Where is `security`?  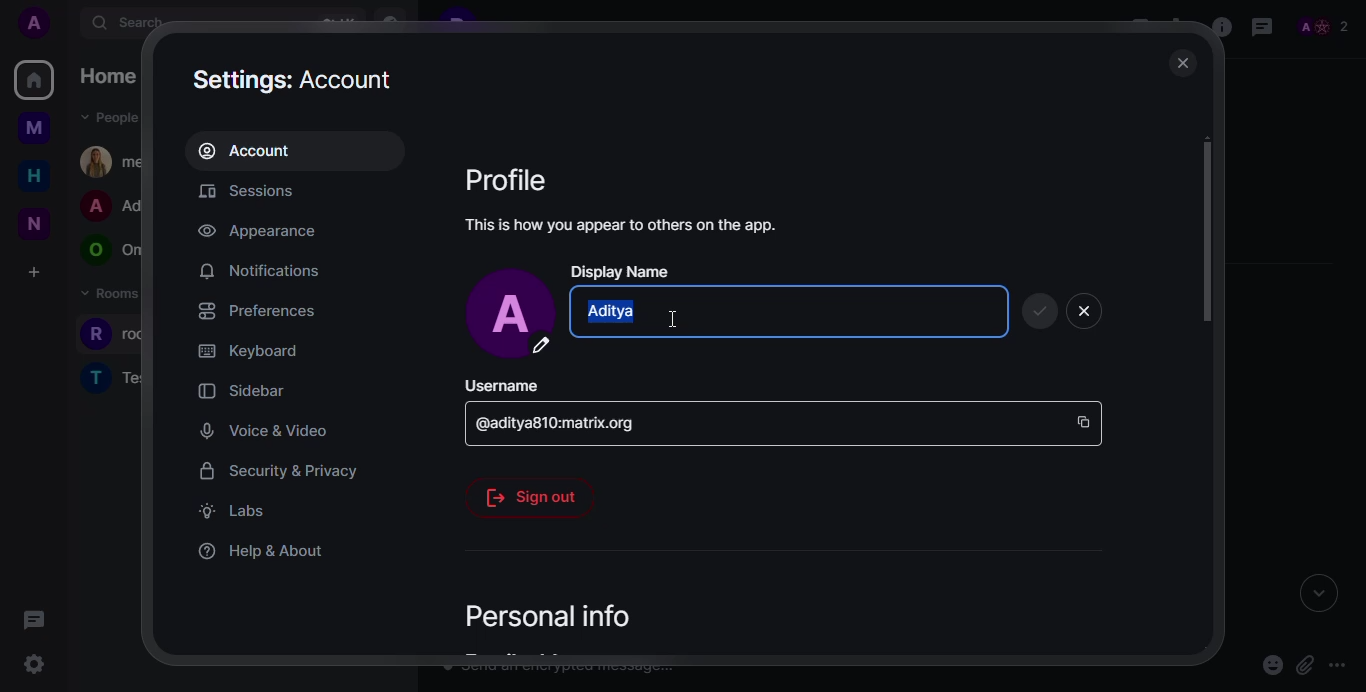
security is located at coordinates (282, 469).